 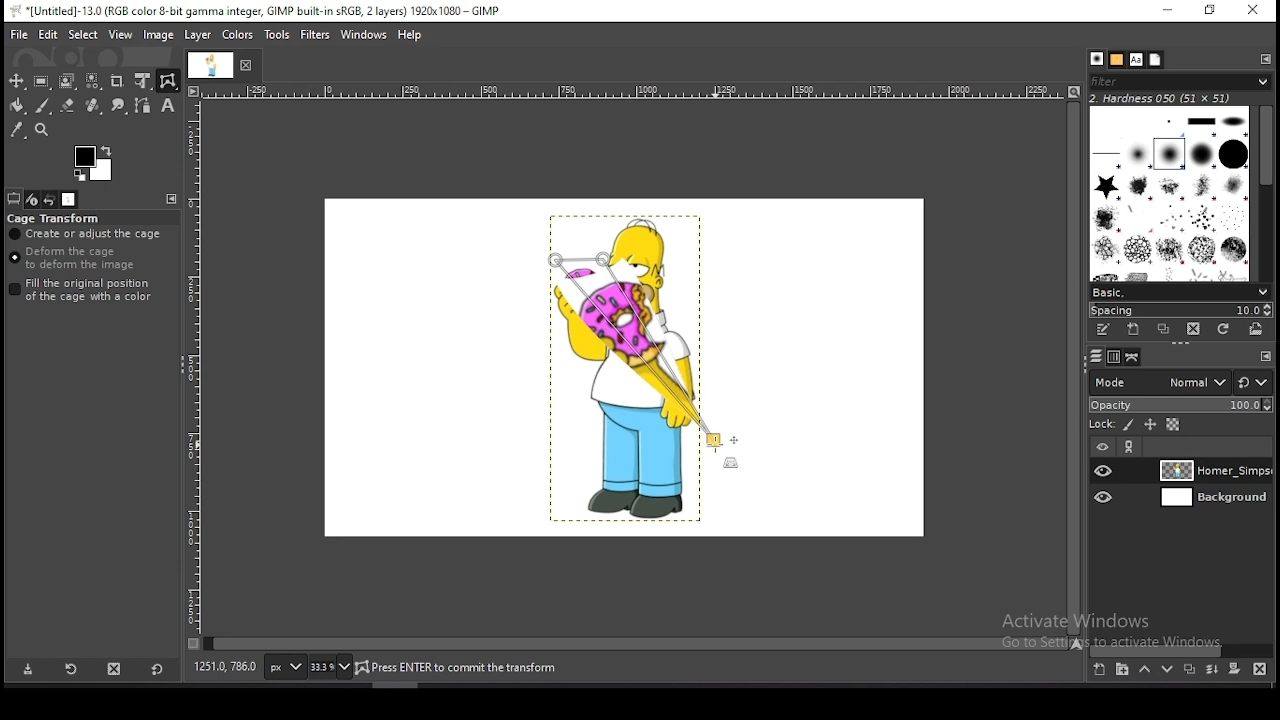 I want to click on save tool preset, so click(x=28, y=670).